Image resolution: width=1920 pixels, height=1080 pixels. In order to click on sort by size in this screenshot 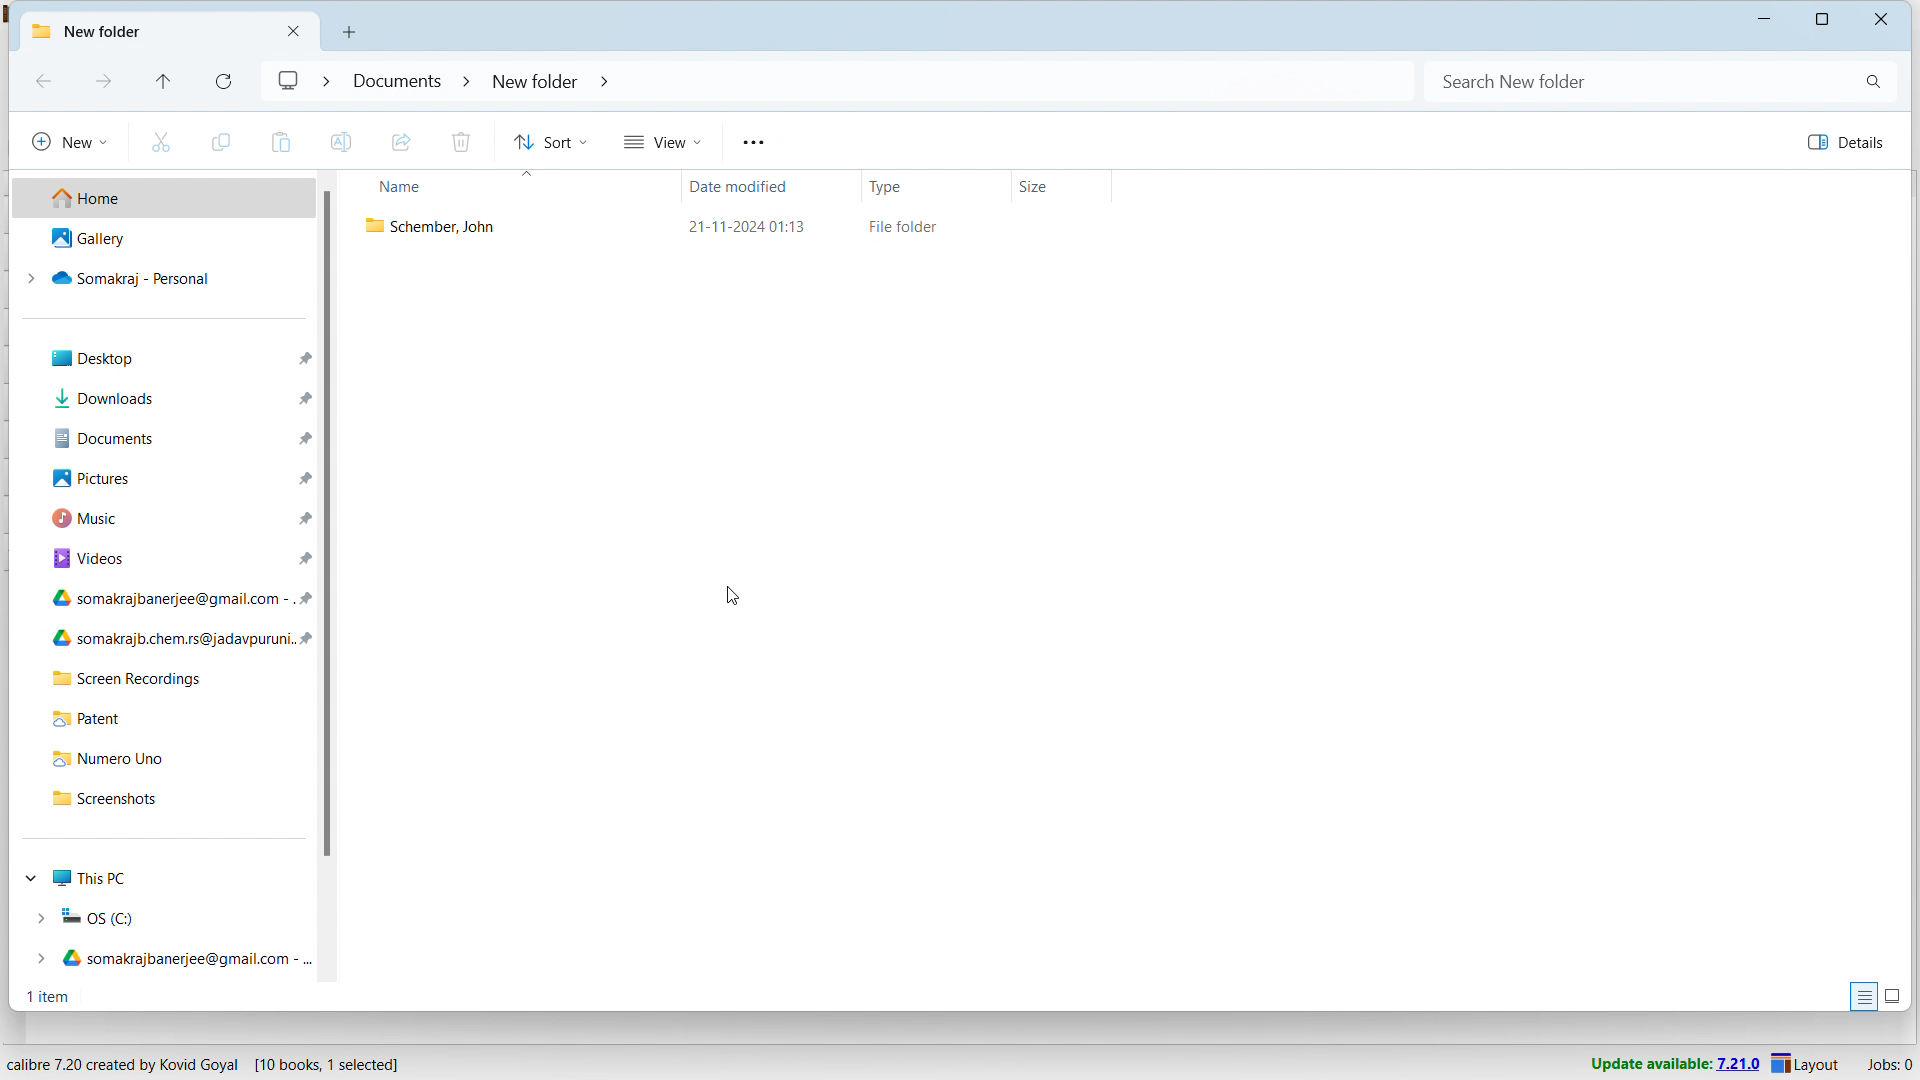, I will do `click(1047, 184)`.